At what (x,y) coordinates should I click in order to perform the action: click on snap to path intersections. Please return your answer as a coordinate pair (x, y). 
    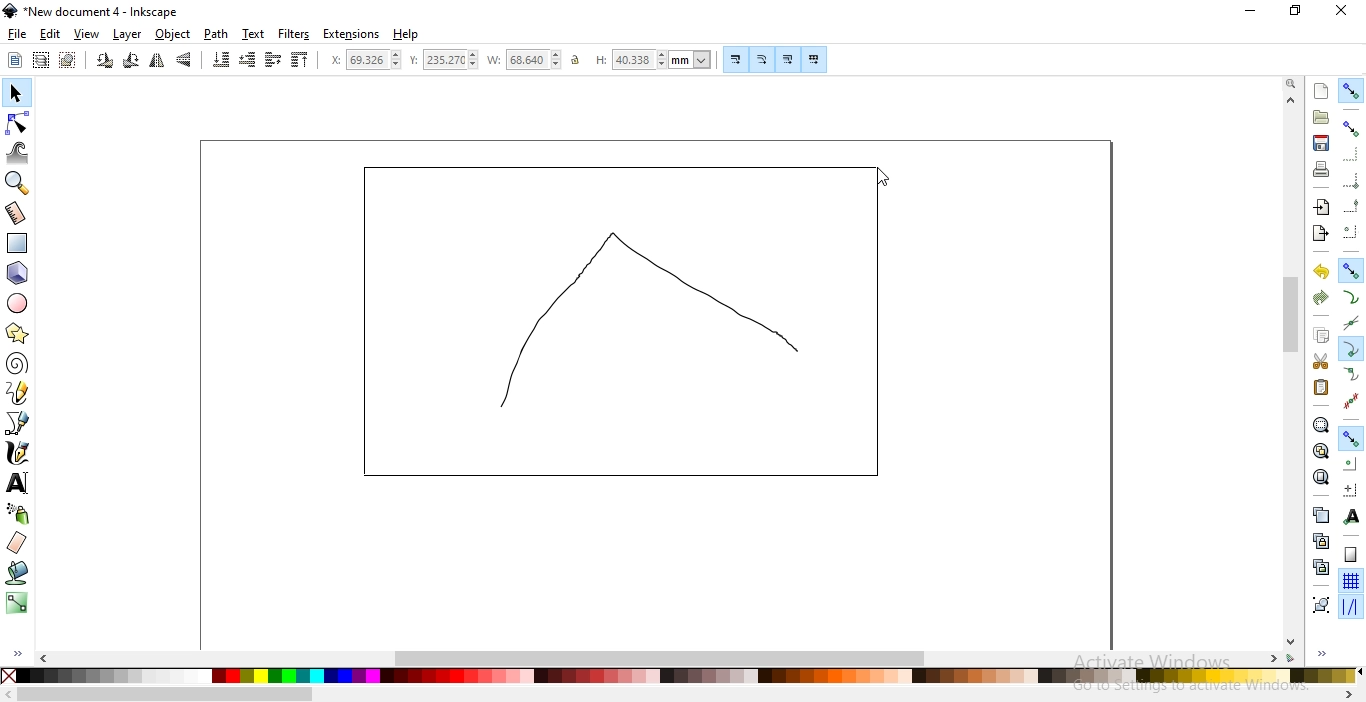
    Looking at the image, I should click on (1348, 322).